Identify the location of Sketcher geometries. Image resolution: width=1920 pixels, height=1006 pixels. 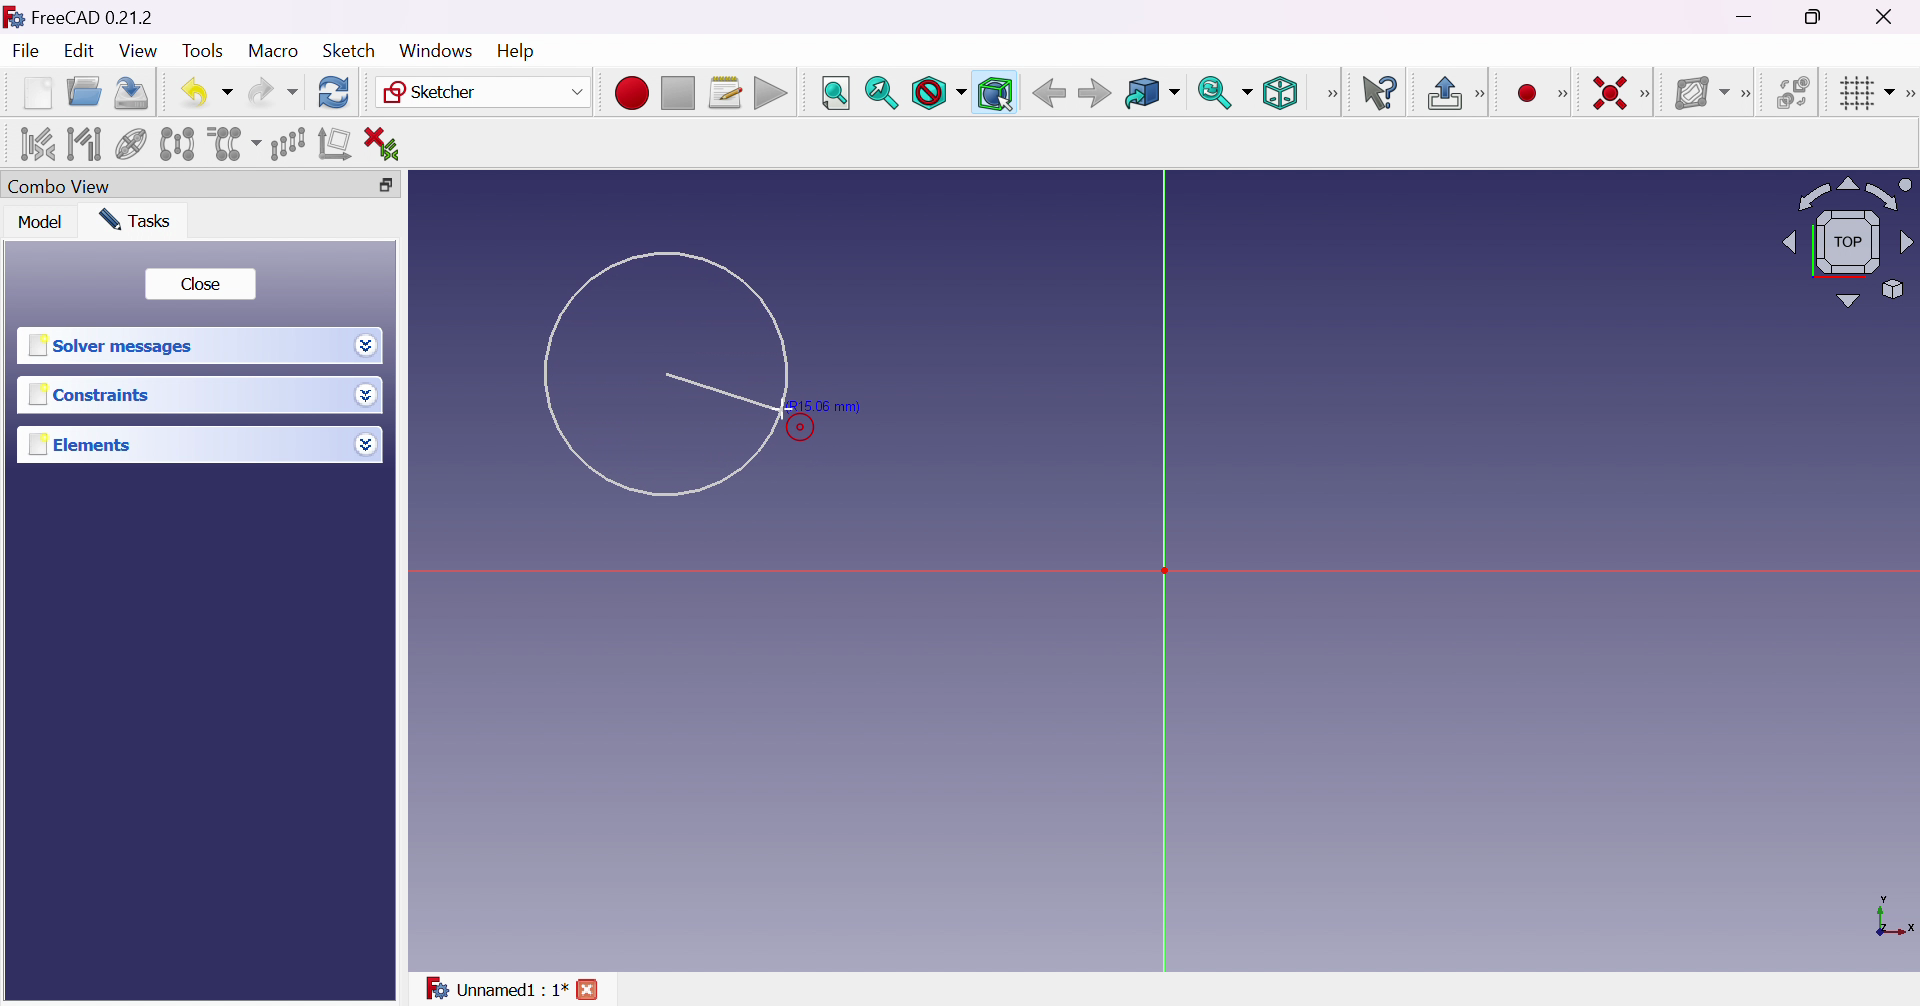
(1562, 95).